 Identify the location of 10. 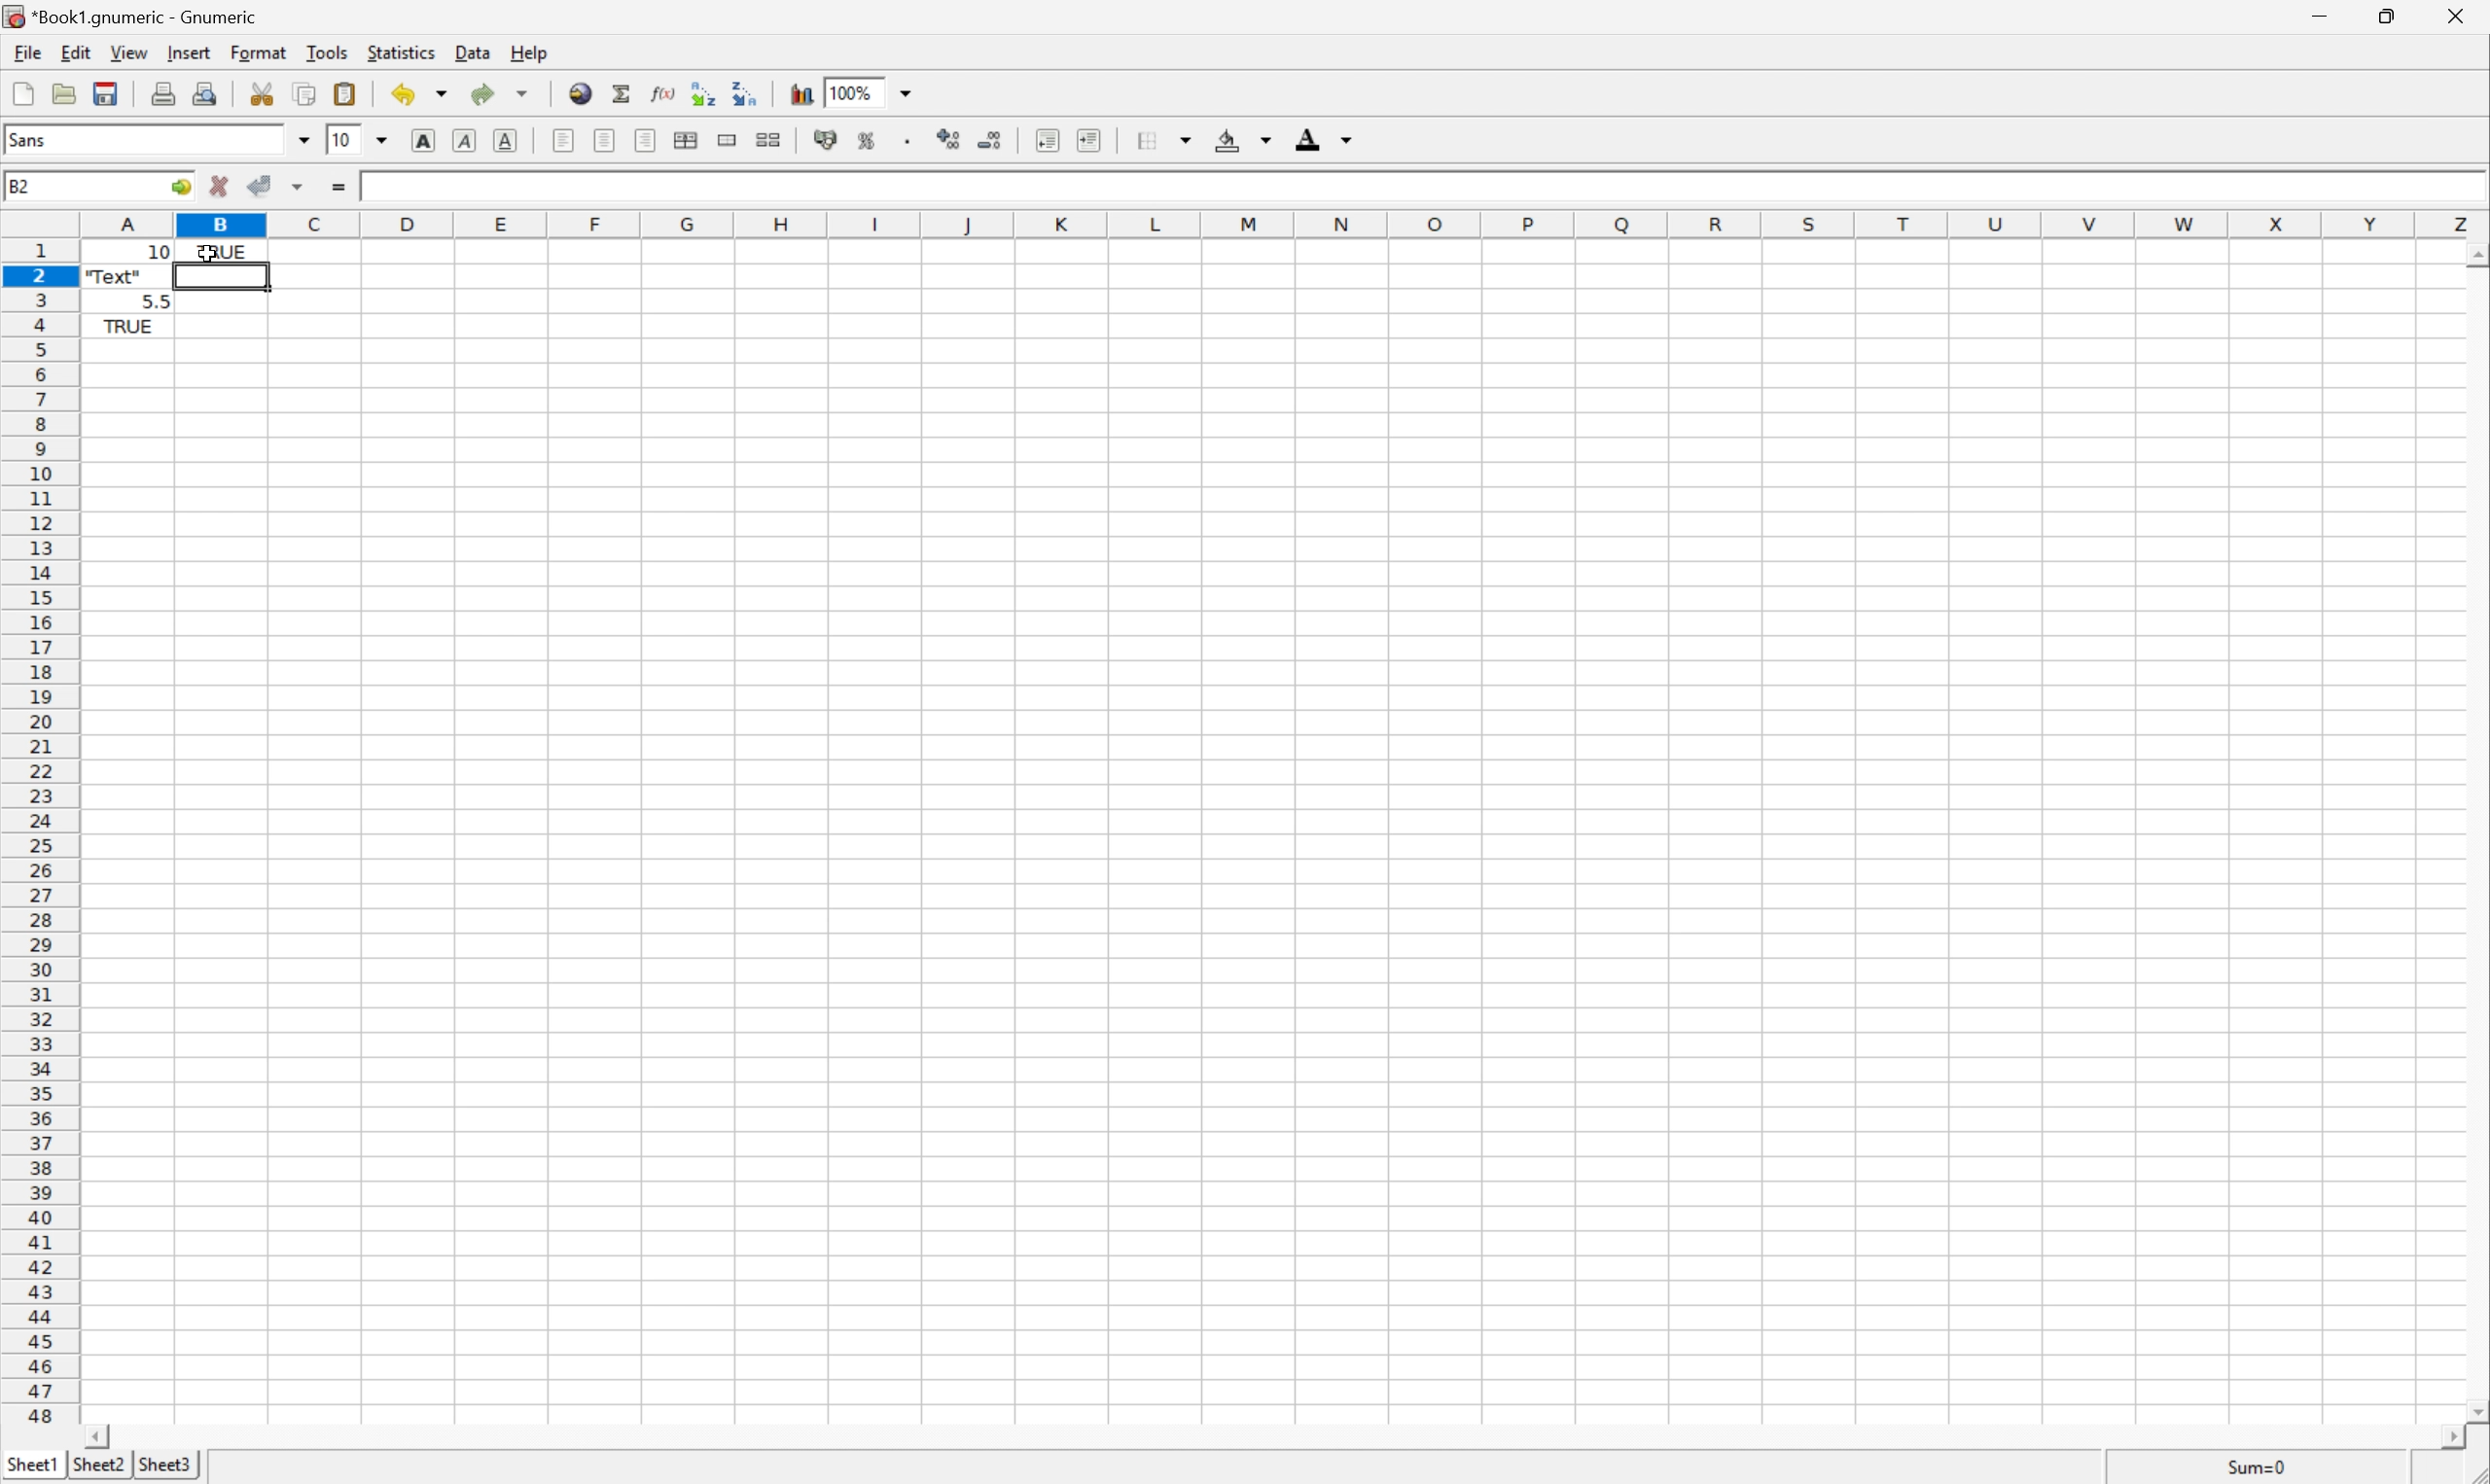
(128, 252).